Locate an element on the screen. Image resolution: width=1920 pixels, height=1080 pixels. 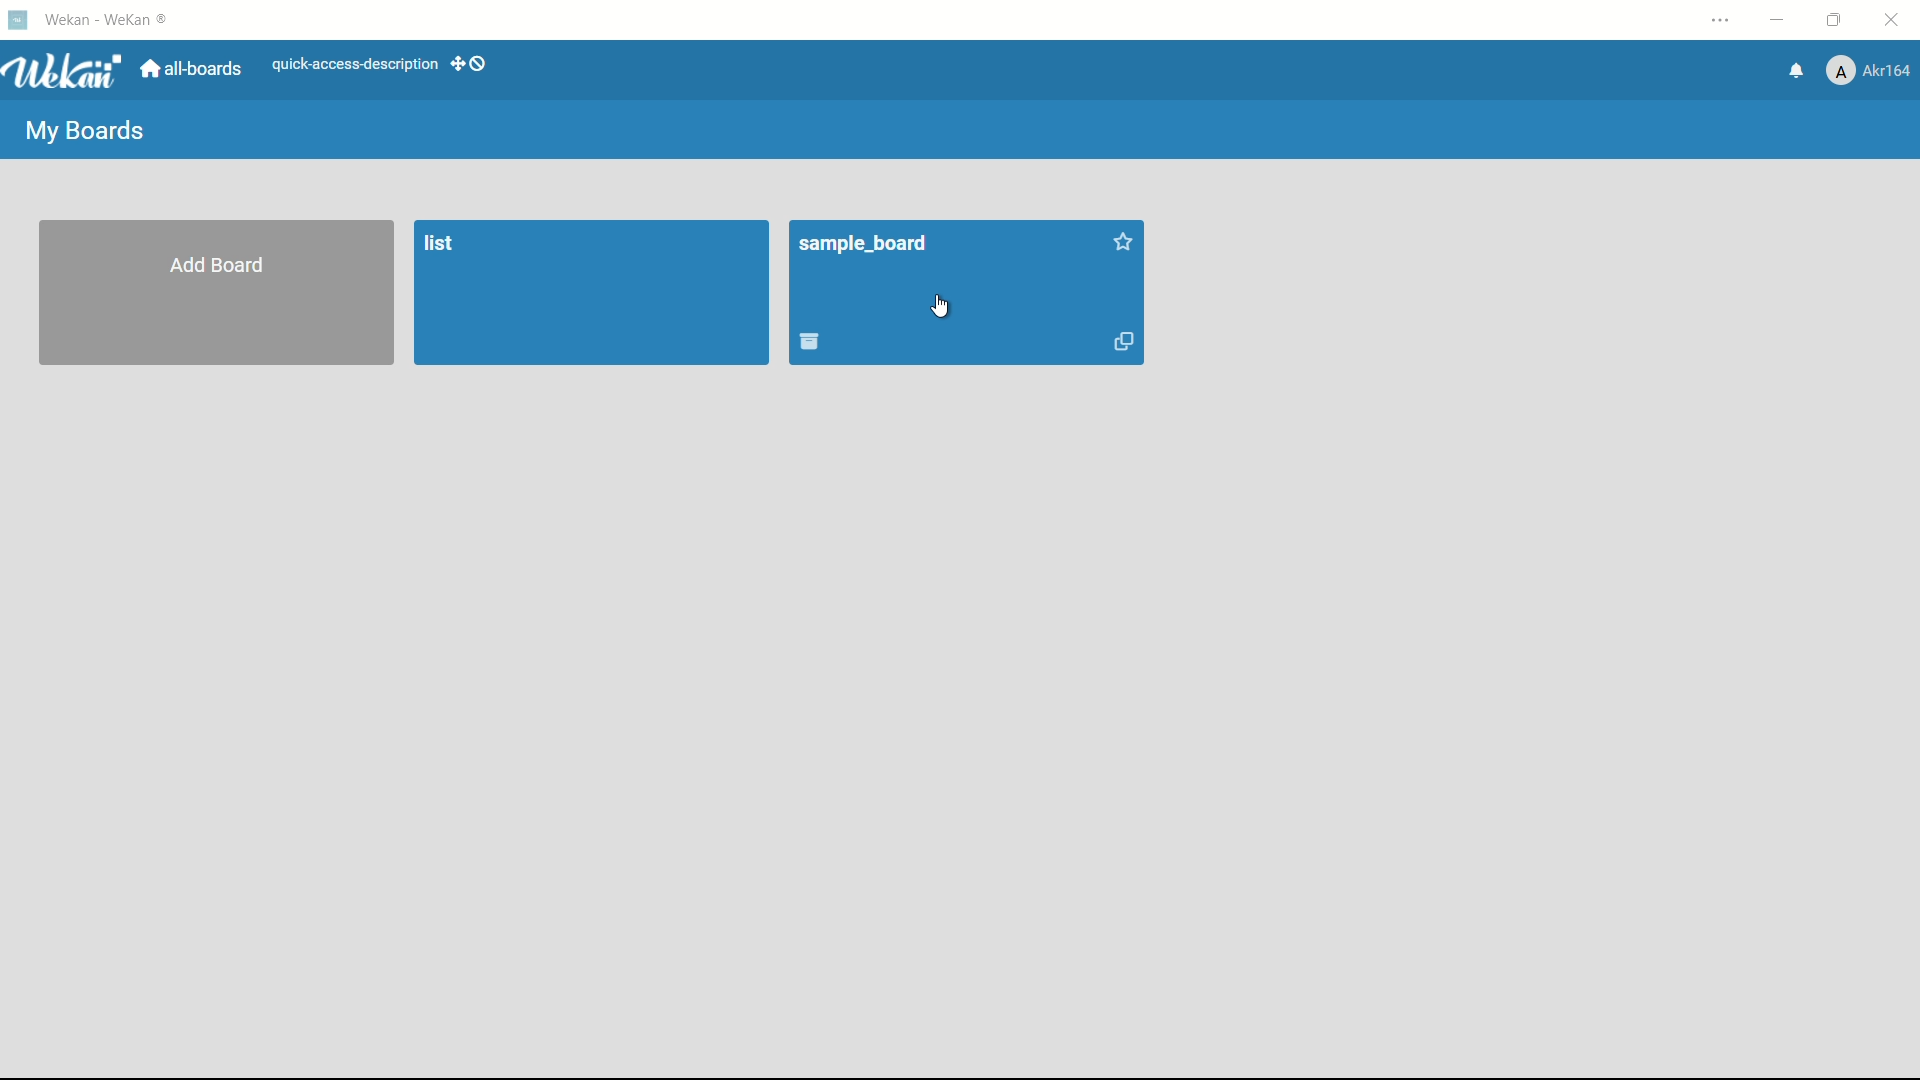
add star is located at coordinates (1125, 242).